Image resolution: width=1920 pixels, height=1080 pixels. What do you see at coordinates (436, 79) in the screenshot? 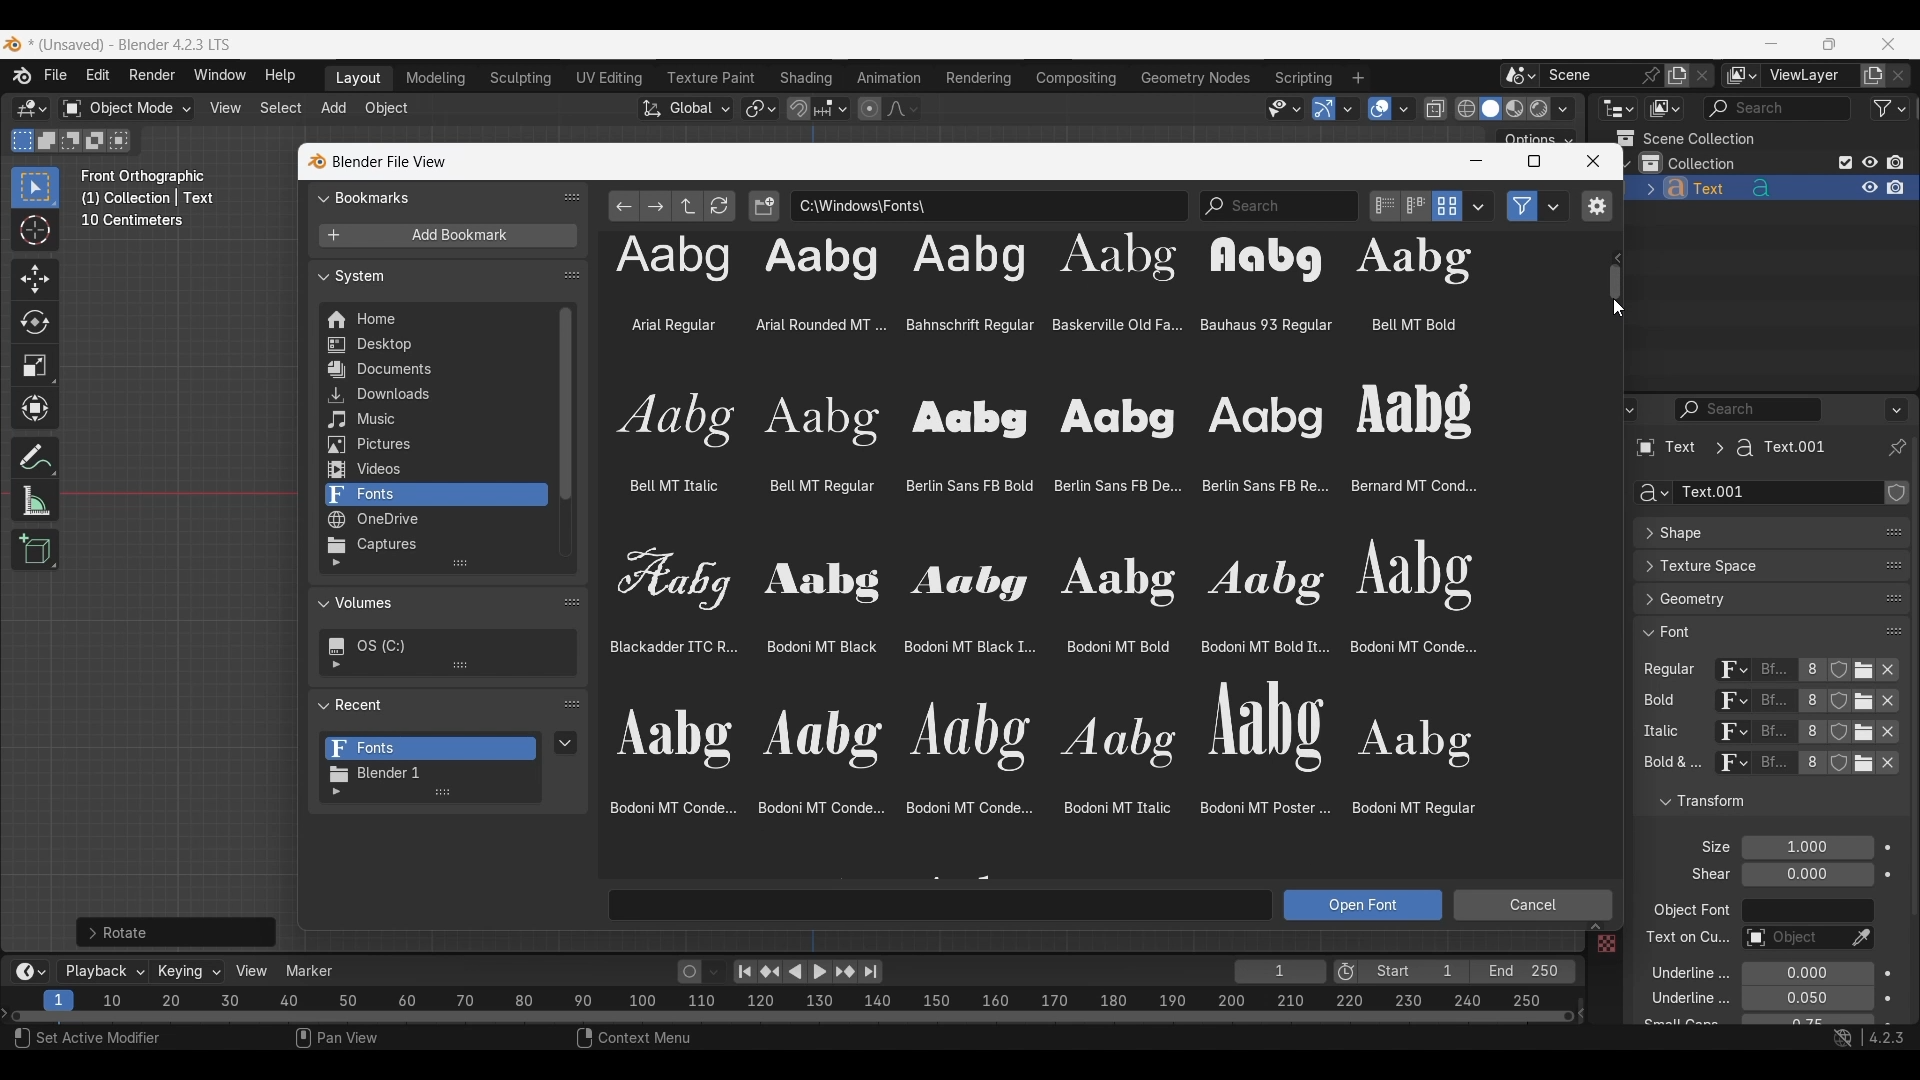
I see `Medeling workspace` at bounding box center [436, 79].